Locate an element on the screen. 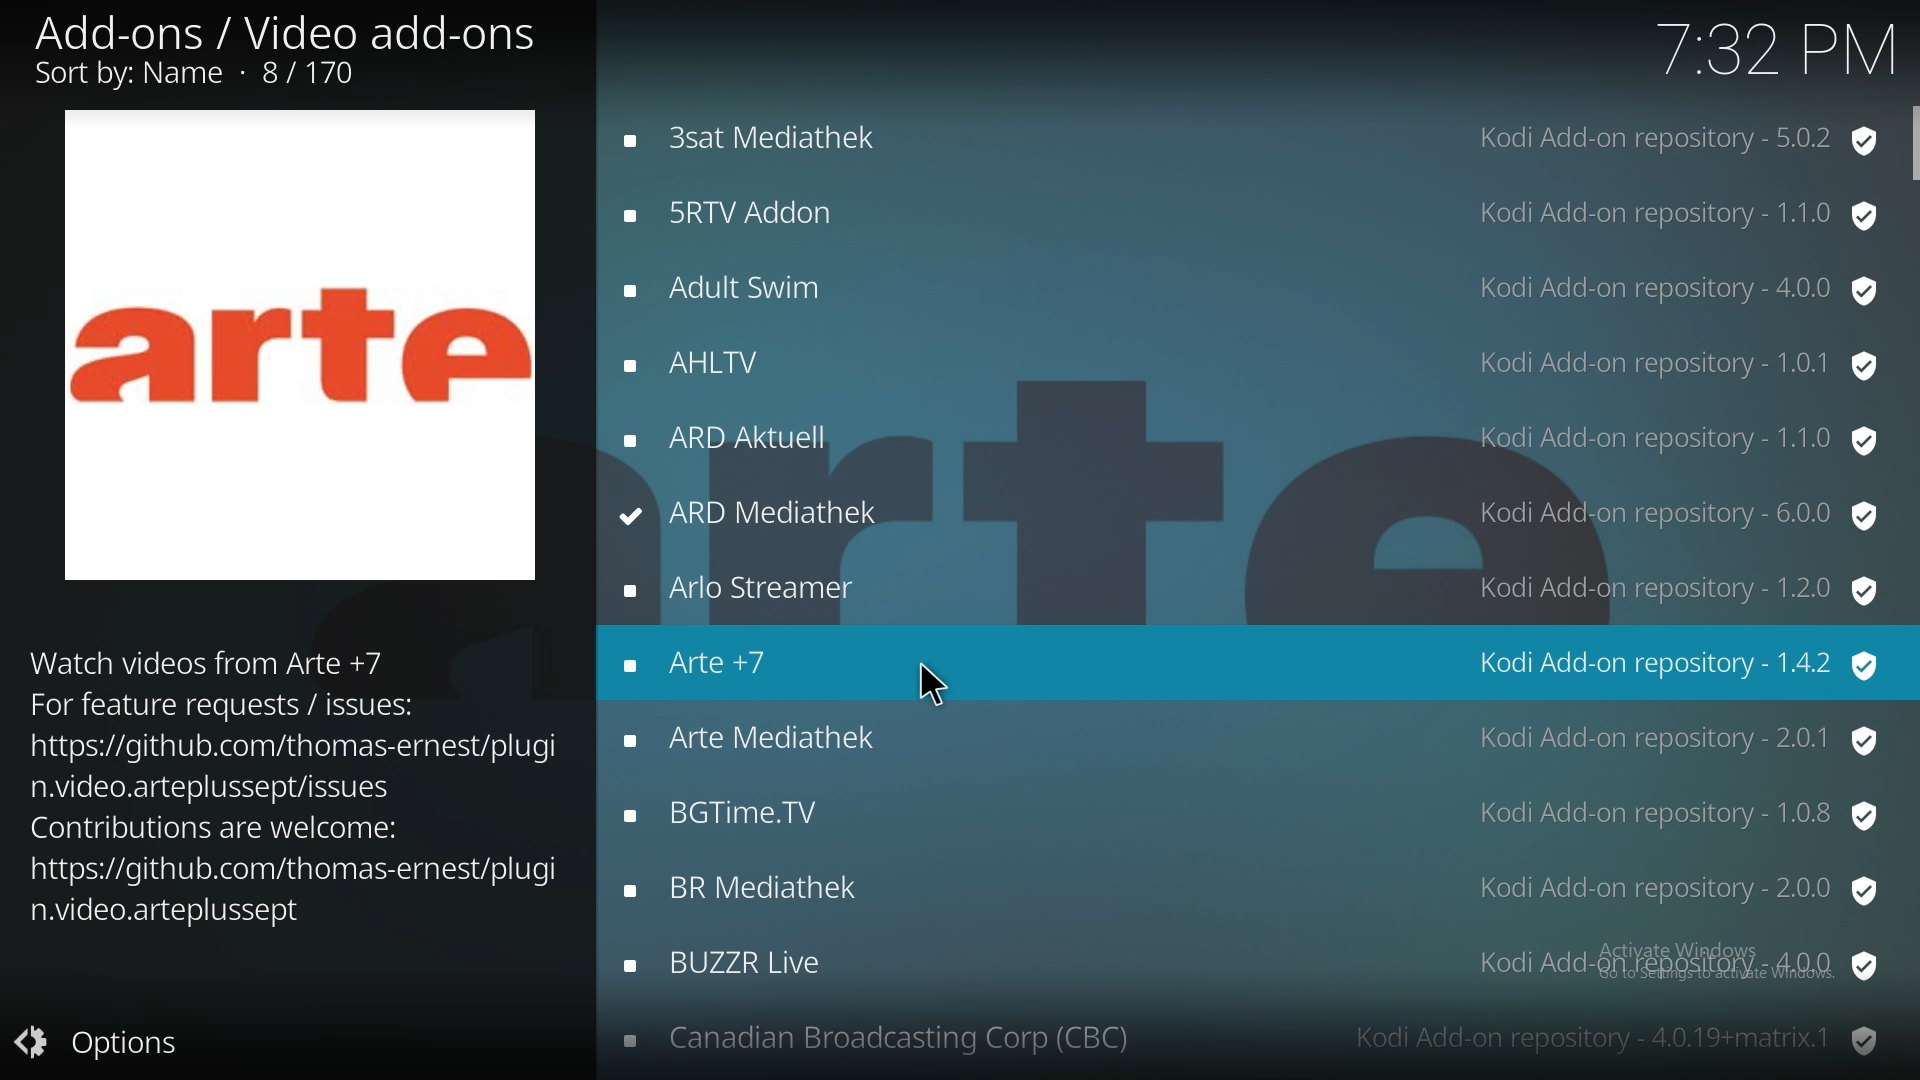 Image resolution: width=1920 pixels, height=1080 pixels. add on is located at coordinates (1254, 812).